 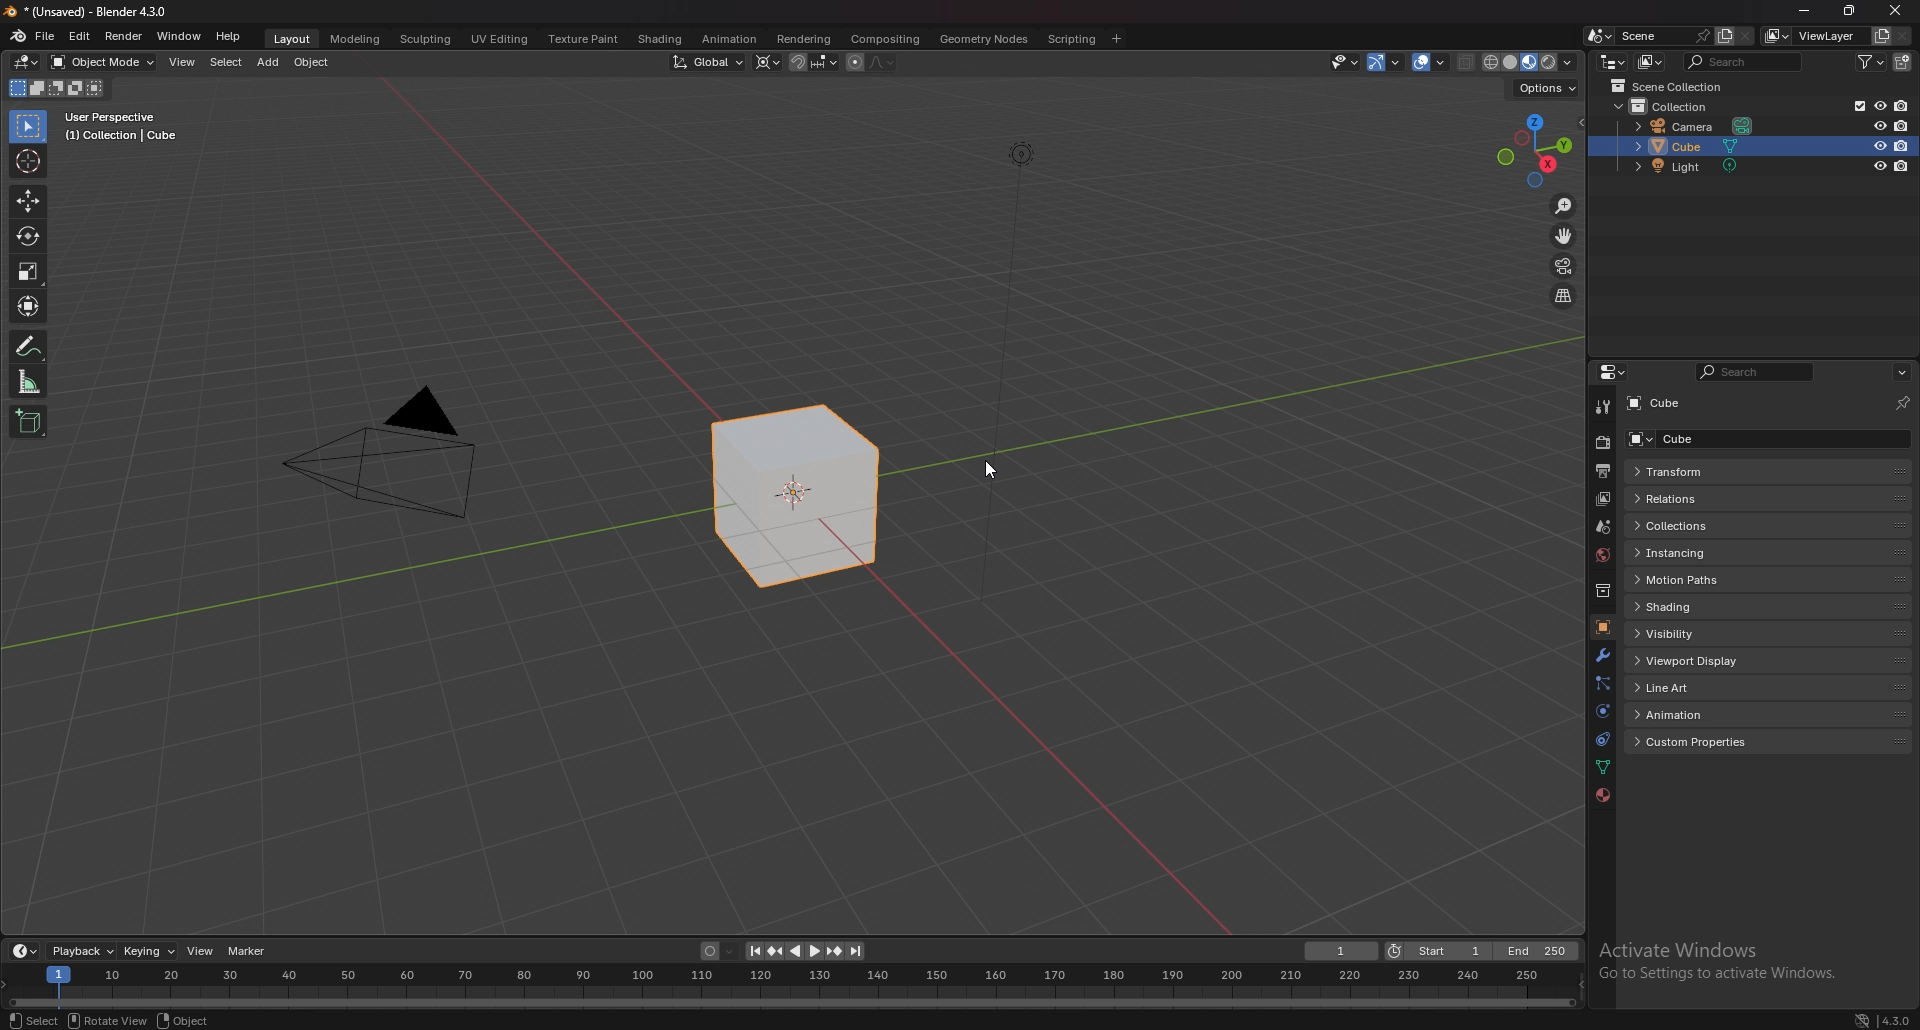 What do you see at coordinates (1736, 957) in the screenshot?
I see `Activate Windows` at bounding box center [1736, 957].